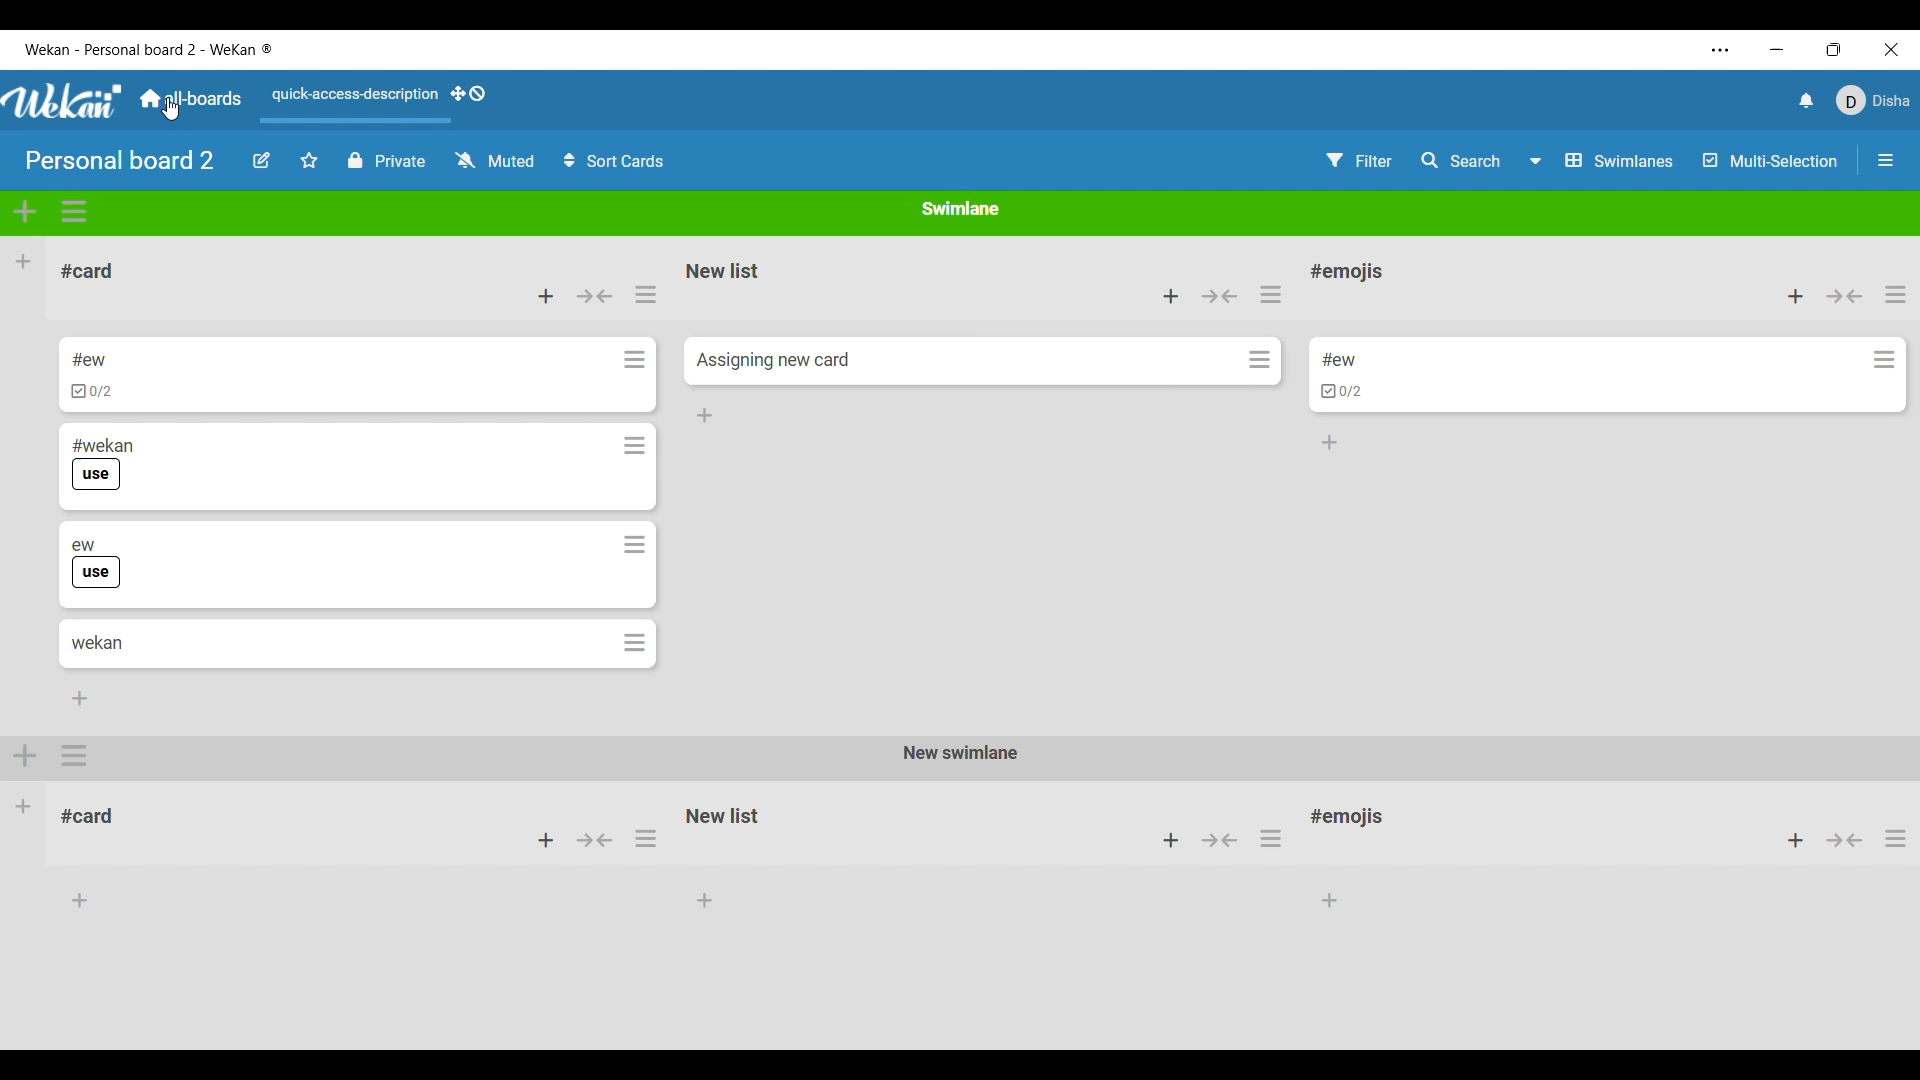 Image resolution: width=1920 pixels, height=1080 pixels. What do you see at coordinates (92, 391) in the screenshot?
I see `Indicates card has checklist` at bounding box center [92, 391].